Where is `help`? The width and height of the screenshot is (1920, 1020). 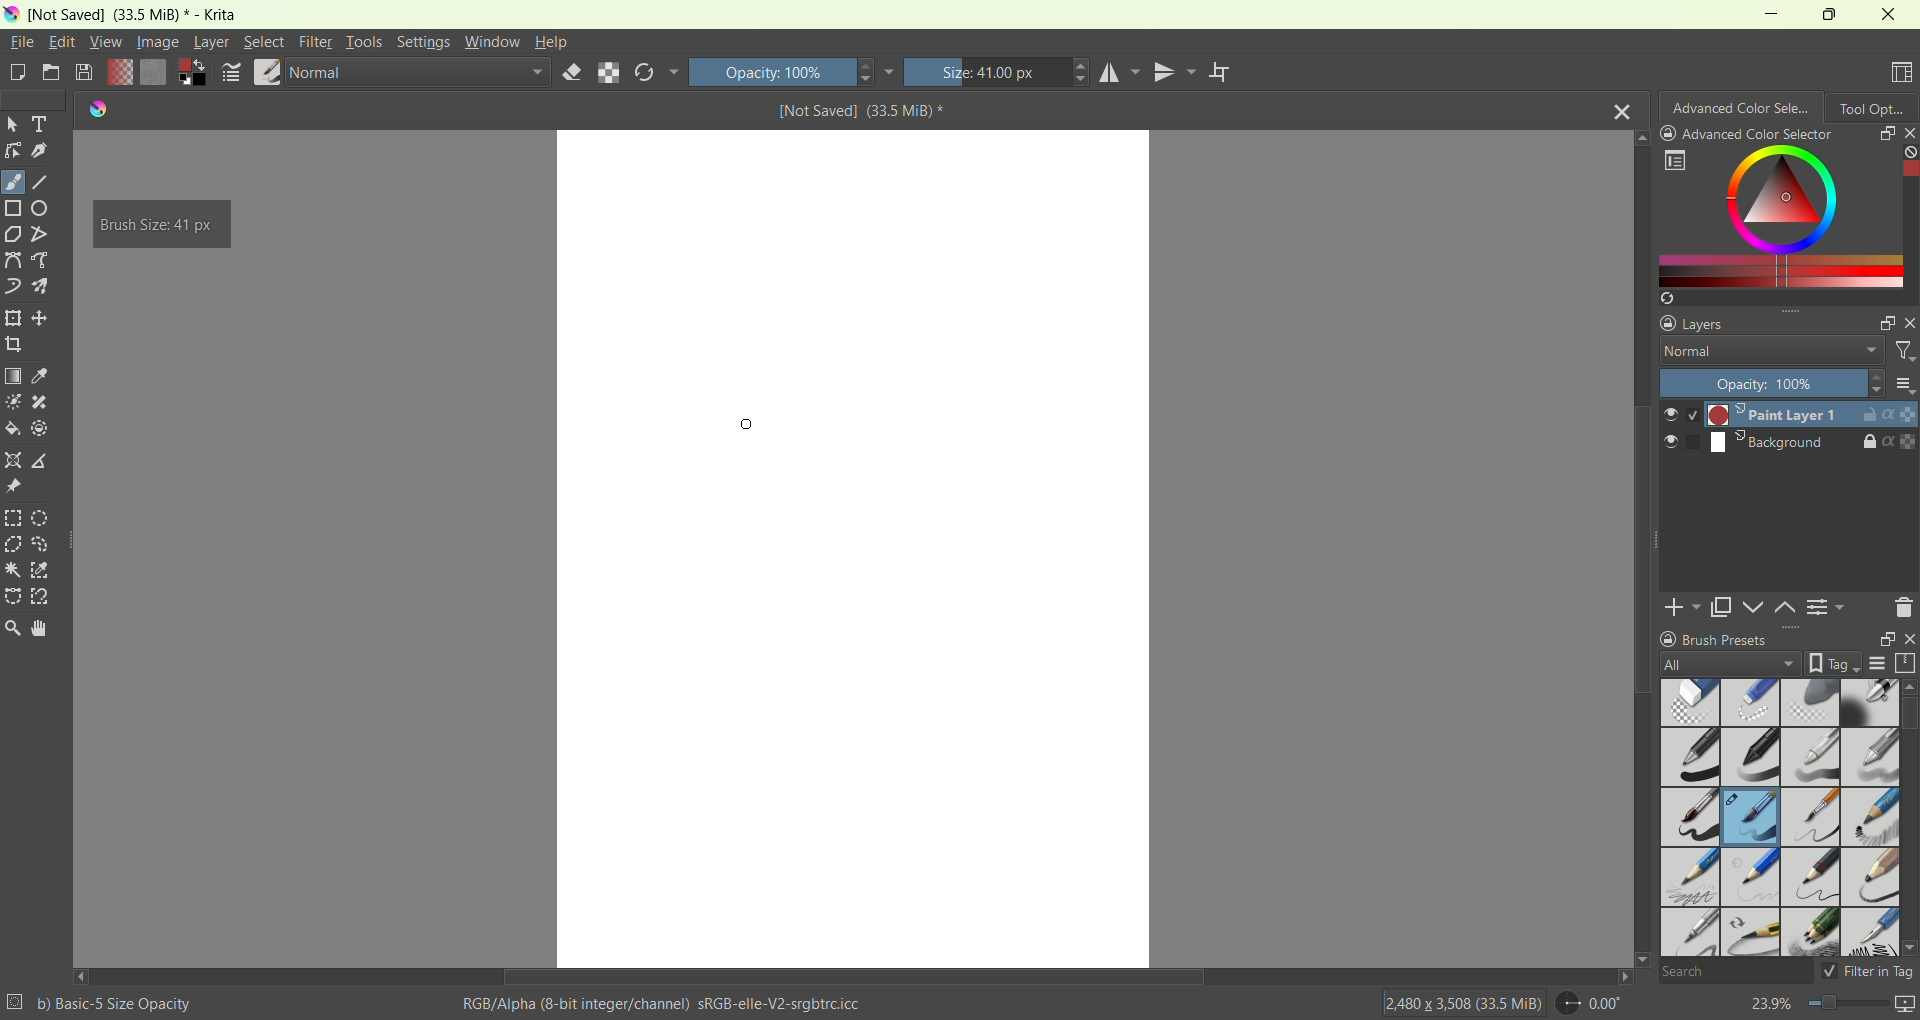
help is located at coordinates (552, 44).